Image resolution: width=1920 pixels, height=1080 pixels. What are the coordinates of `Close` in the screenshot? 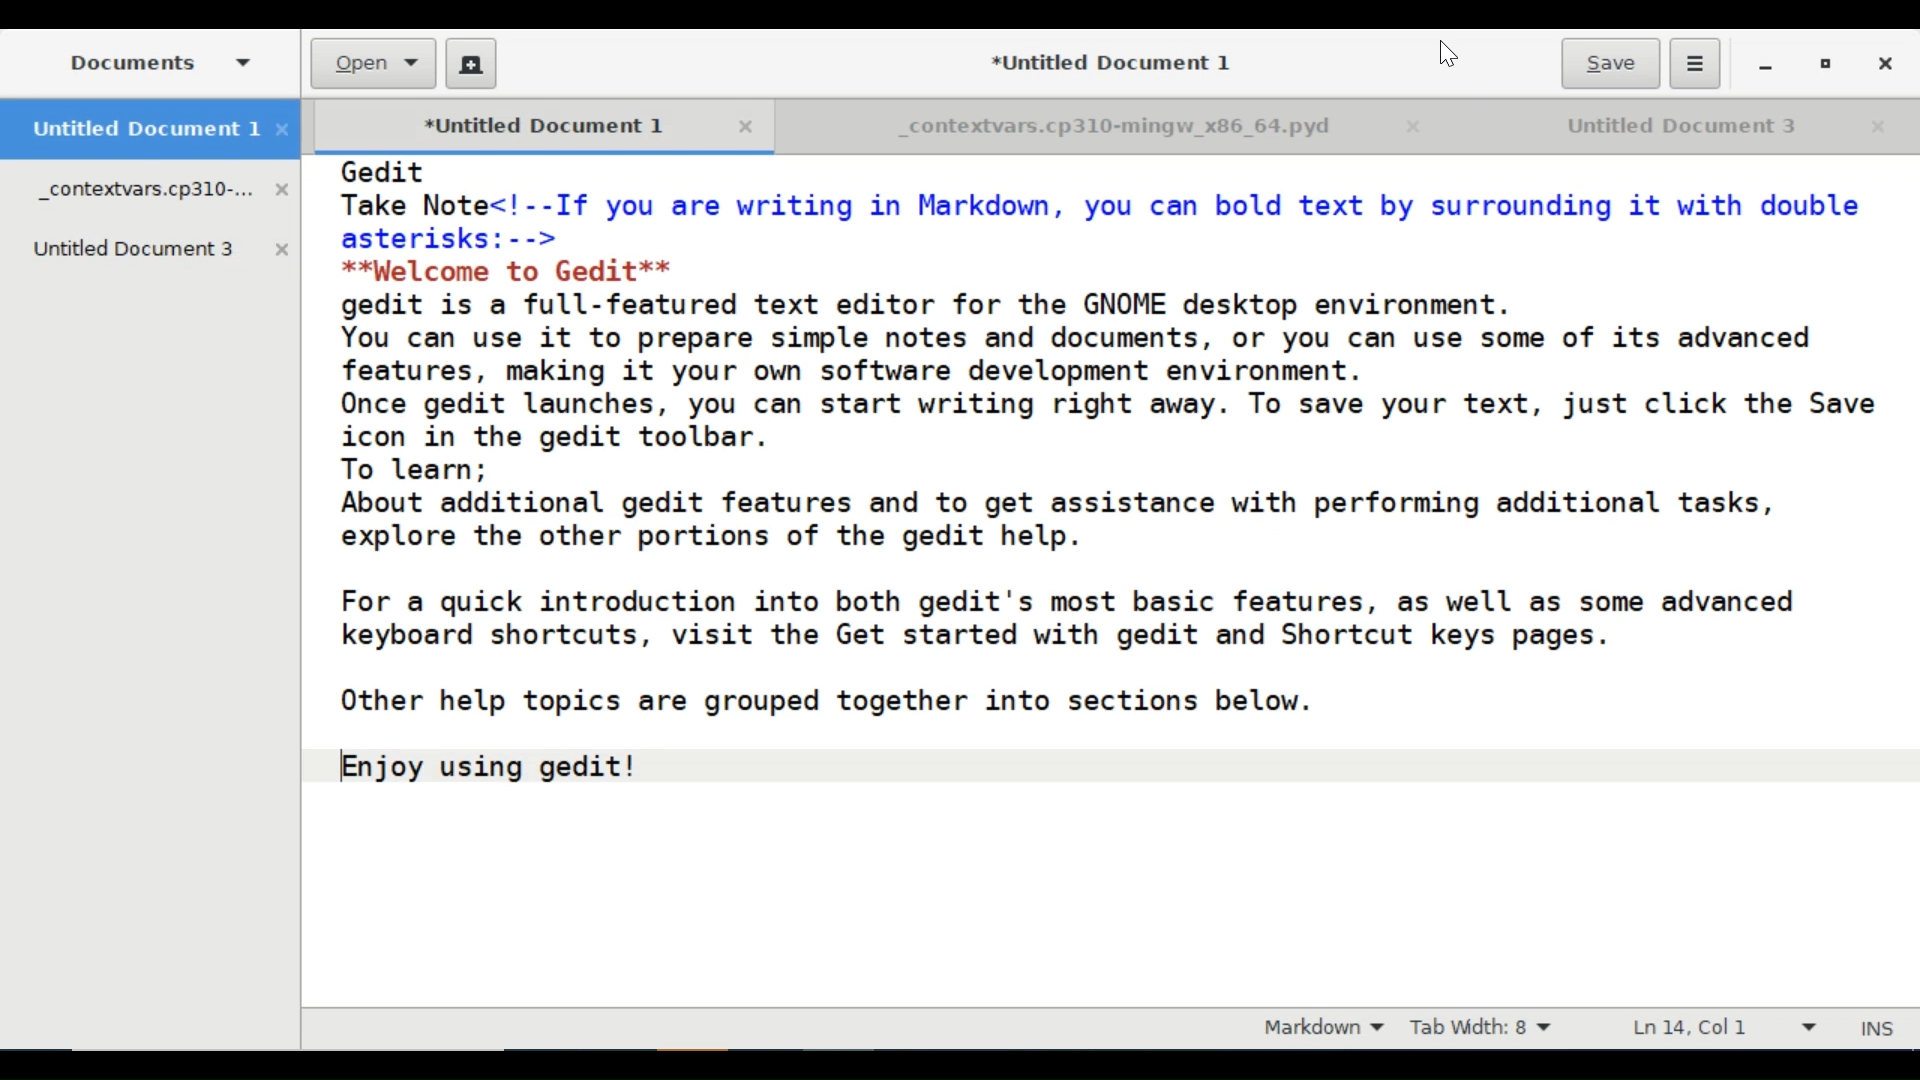 It's located at (1879, 127).